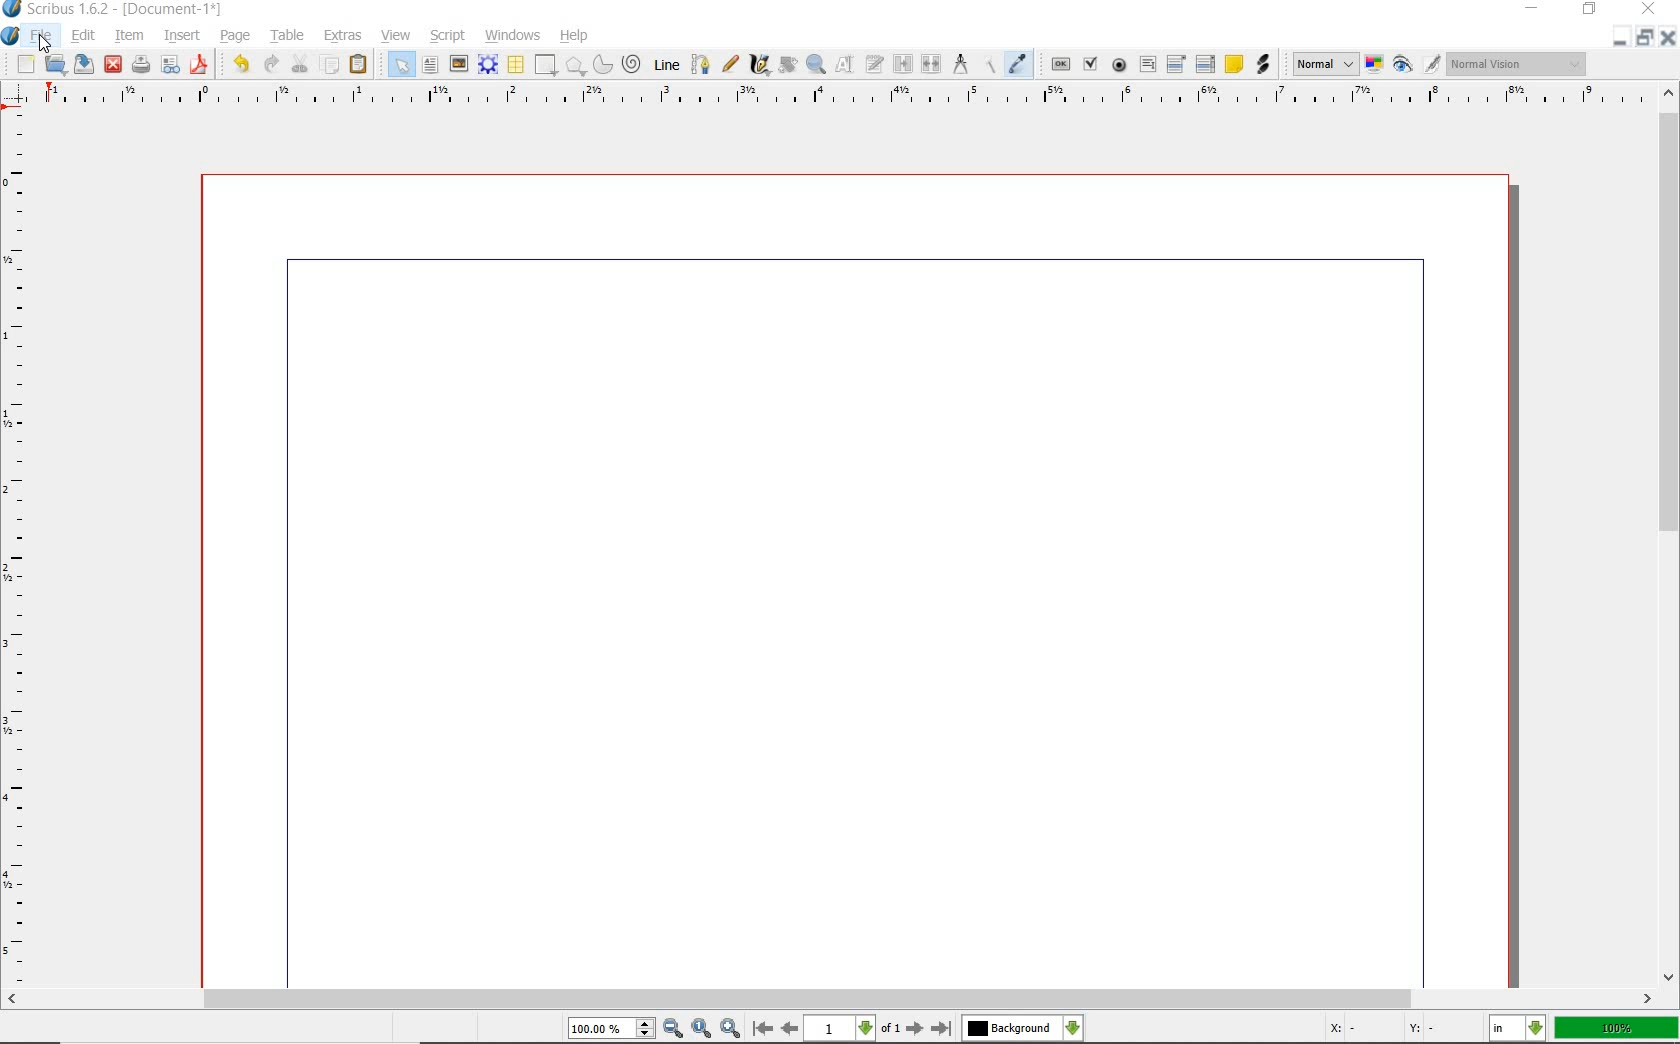 Image resolution: width=1680 pixels, height=1044 pixels. Describe the element at coordinates (1234, 64) in the screenshot. I see `text annotation` at that location.